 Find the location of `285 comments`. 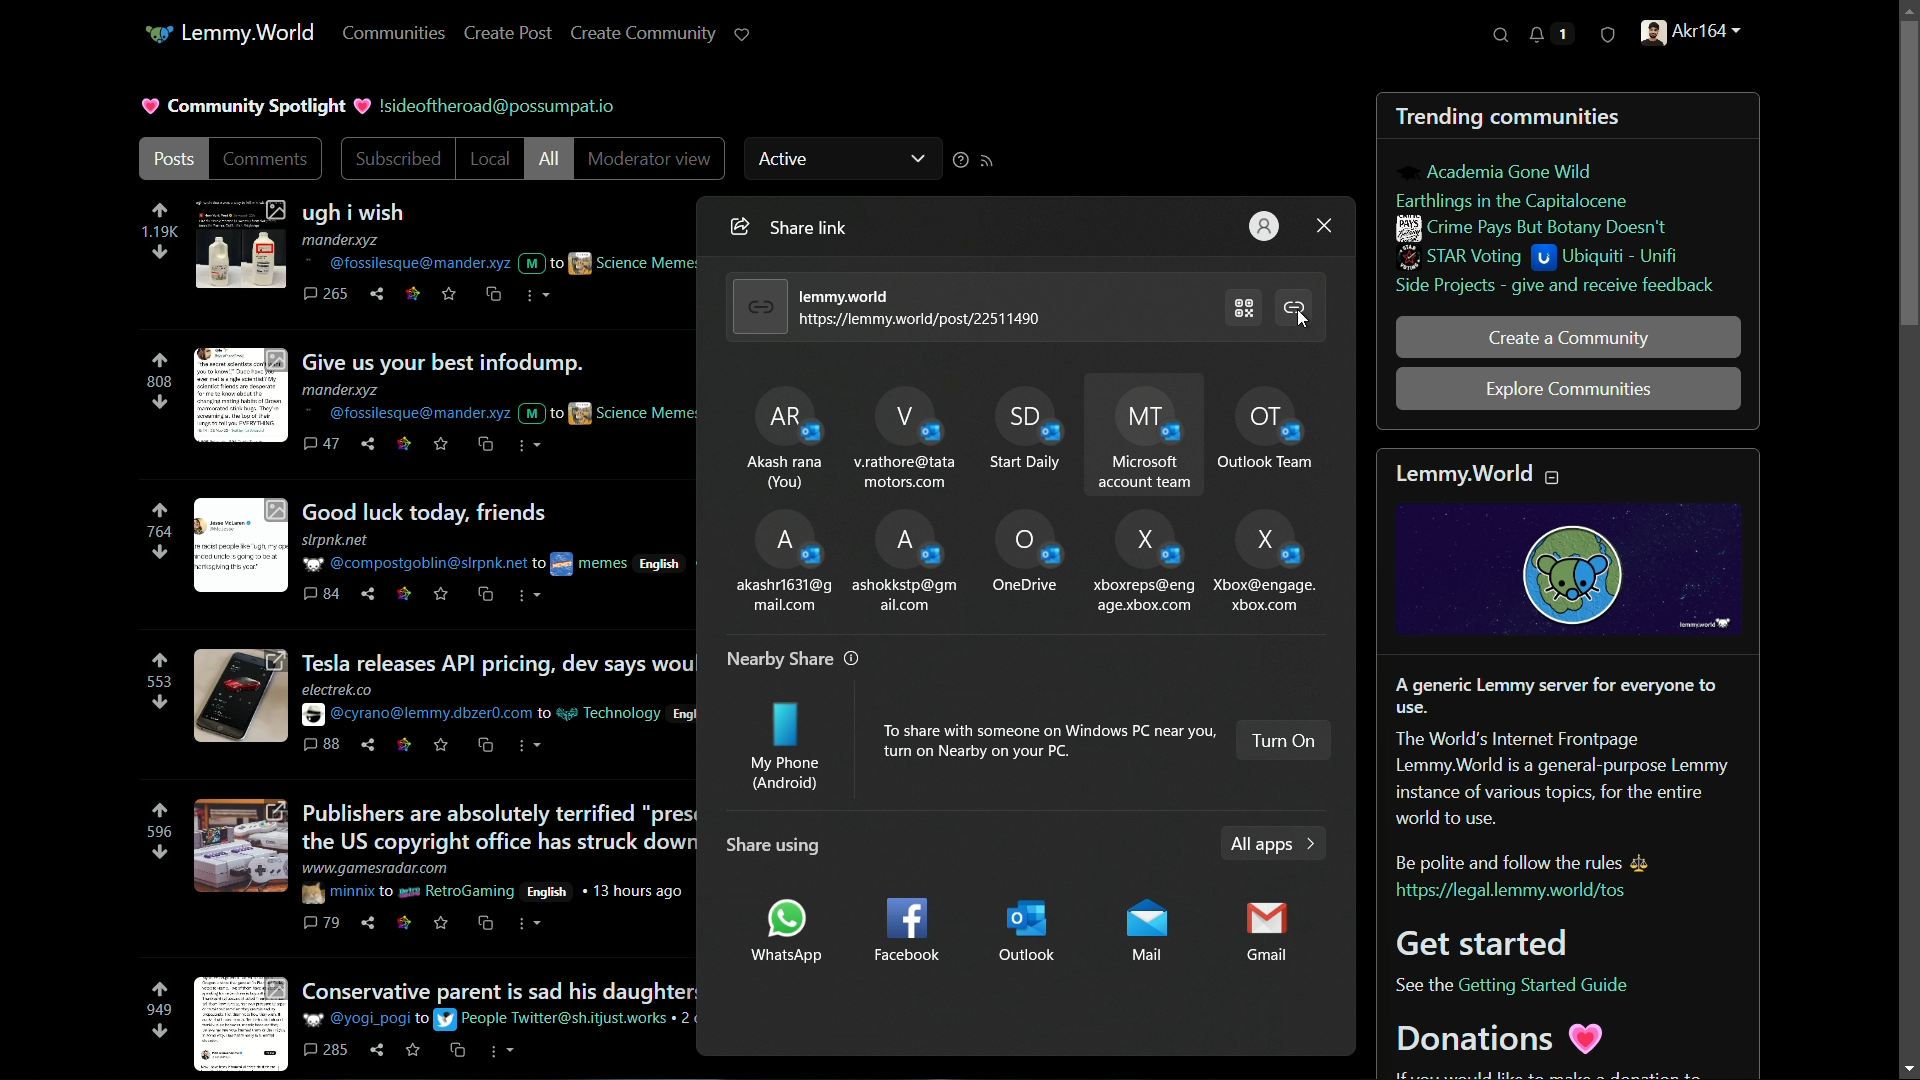

285 comments is located at coordinates (328, 1051).